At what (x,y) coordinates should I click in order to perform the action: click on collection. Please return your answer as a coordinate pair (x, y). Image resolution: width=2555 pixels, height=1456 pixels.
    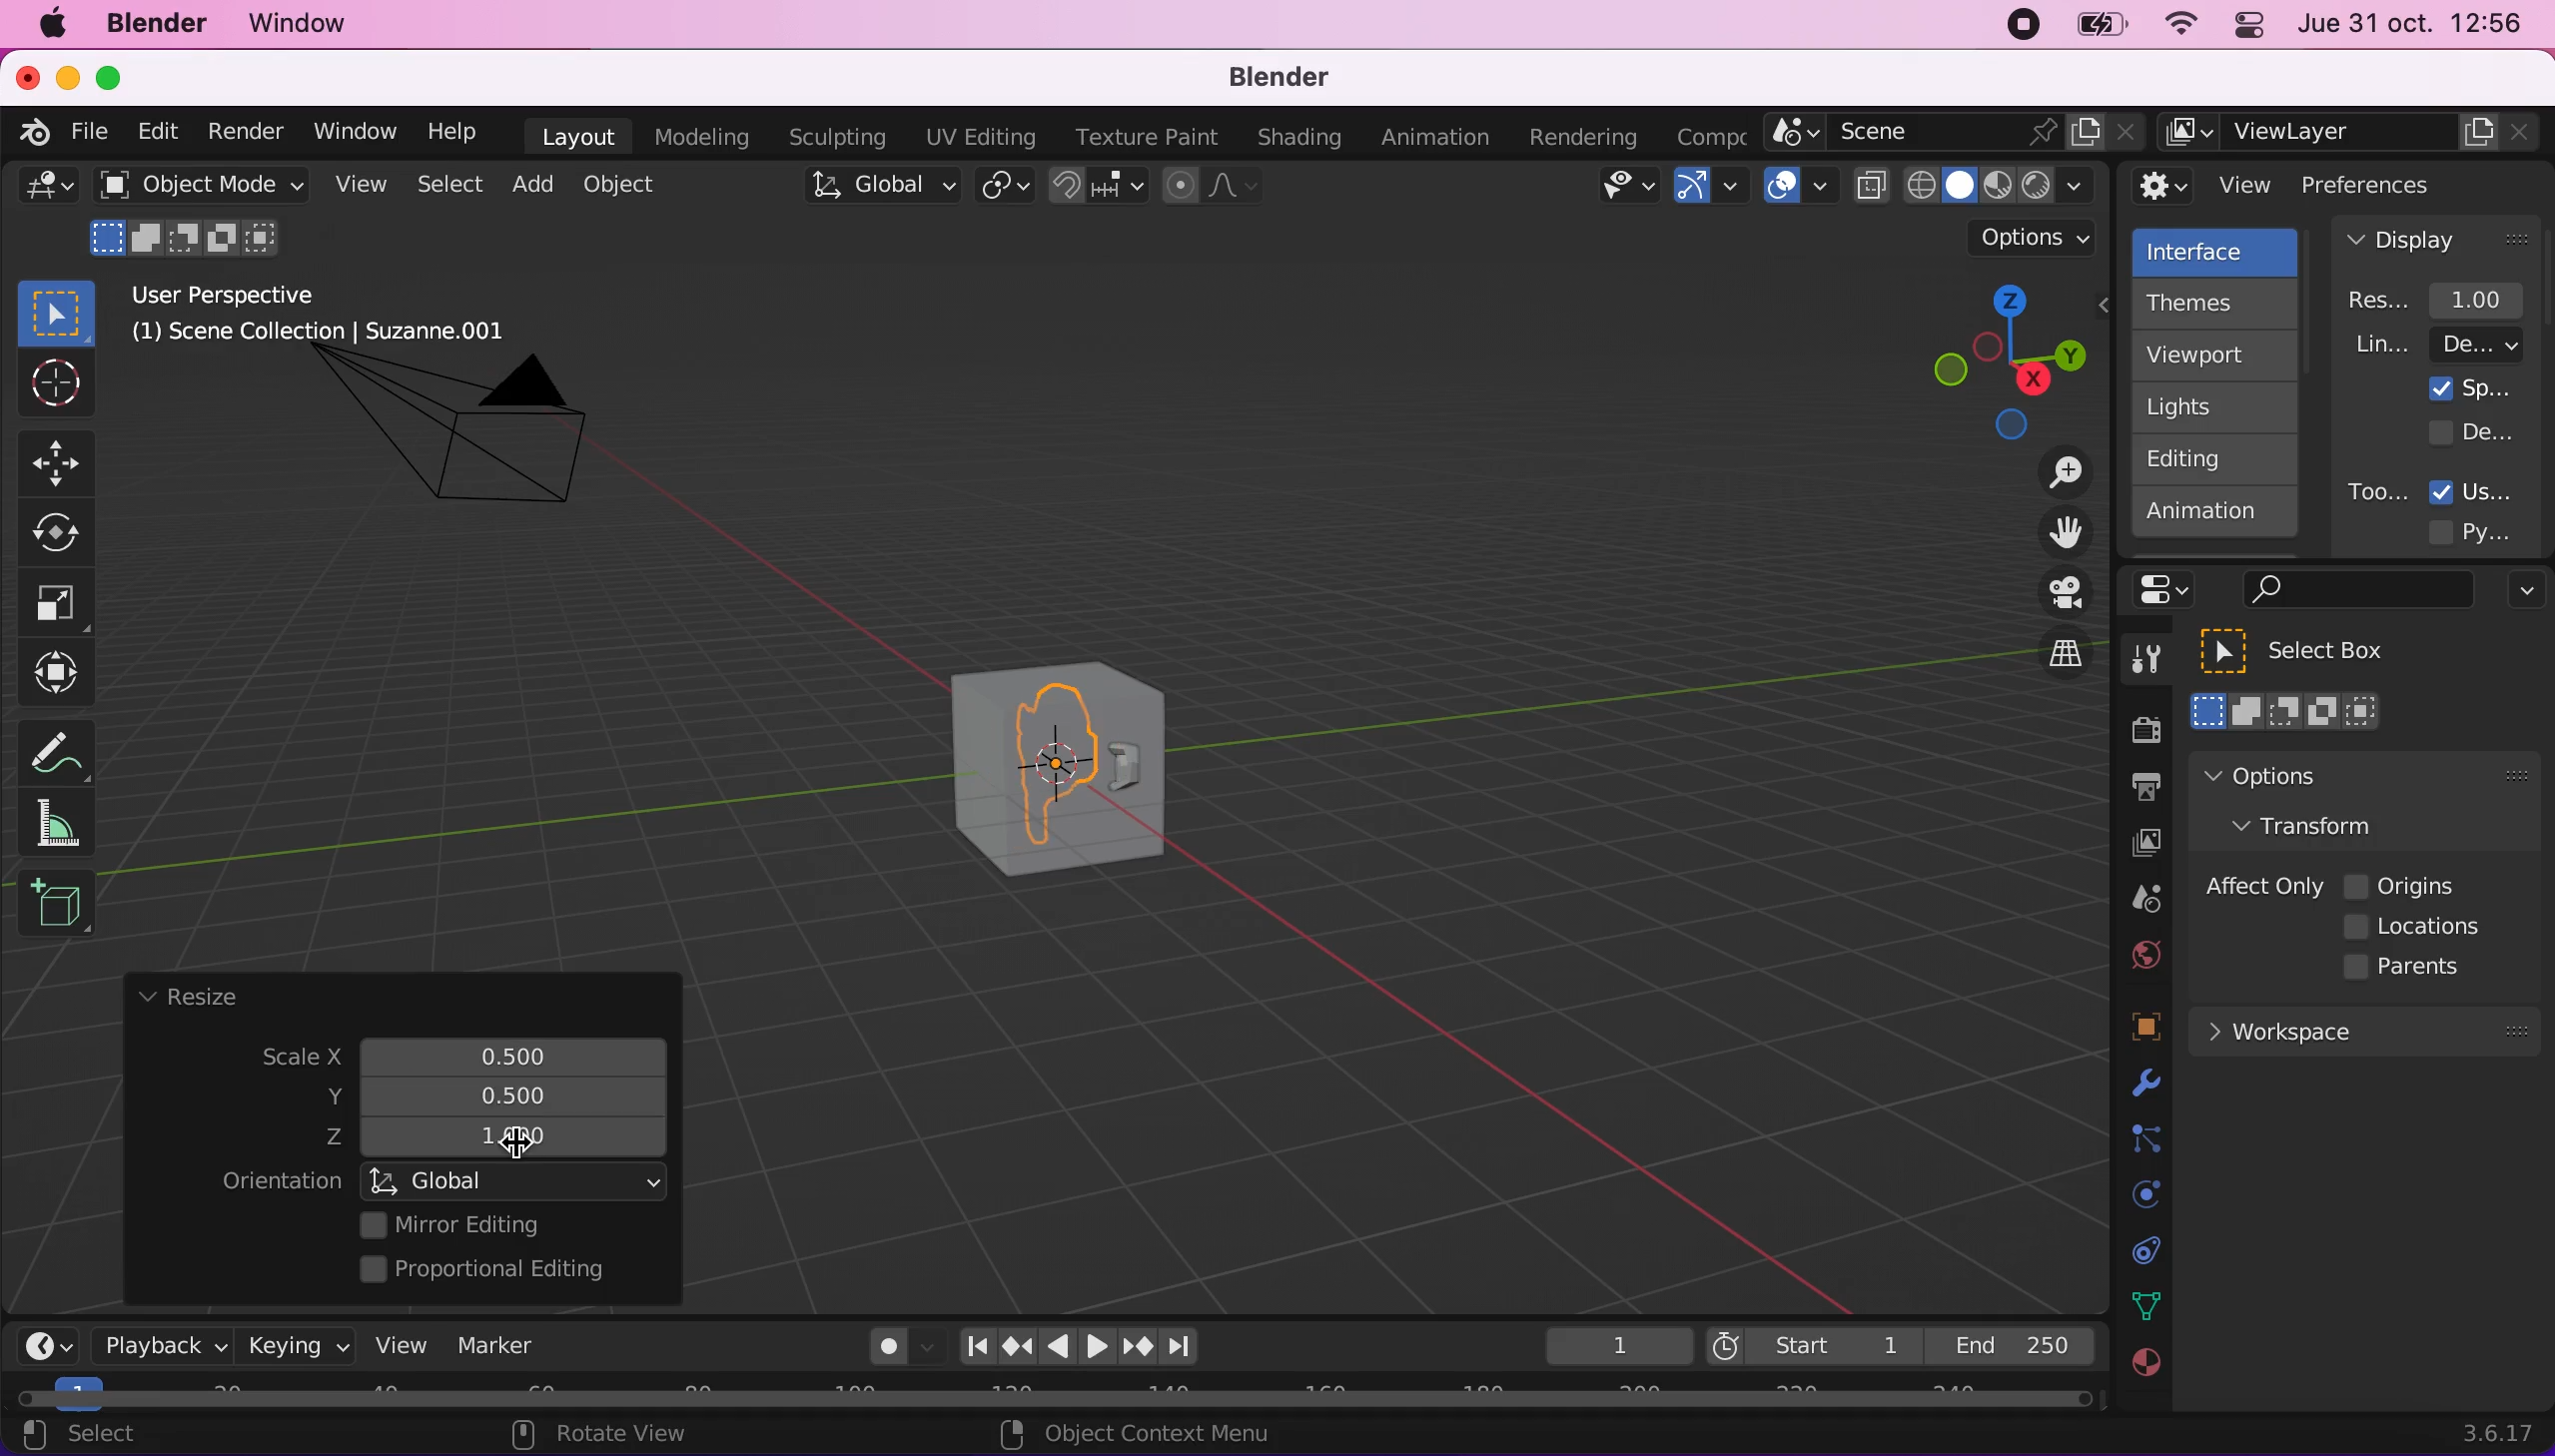
    Looking at the image, I should click on (2141, 1251).